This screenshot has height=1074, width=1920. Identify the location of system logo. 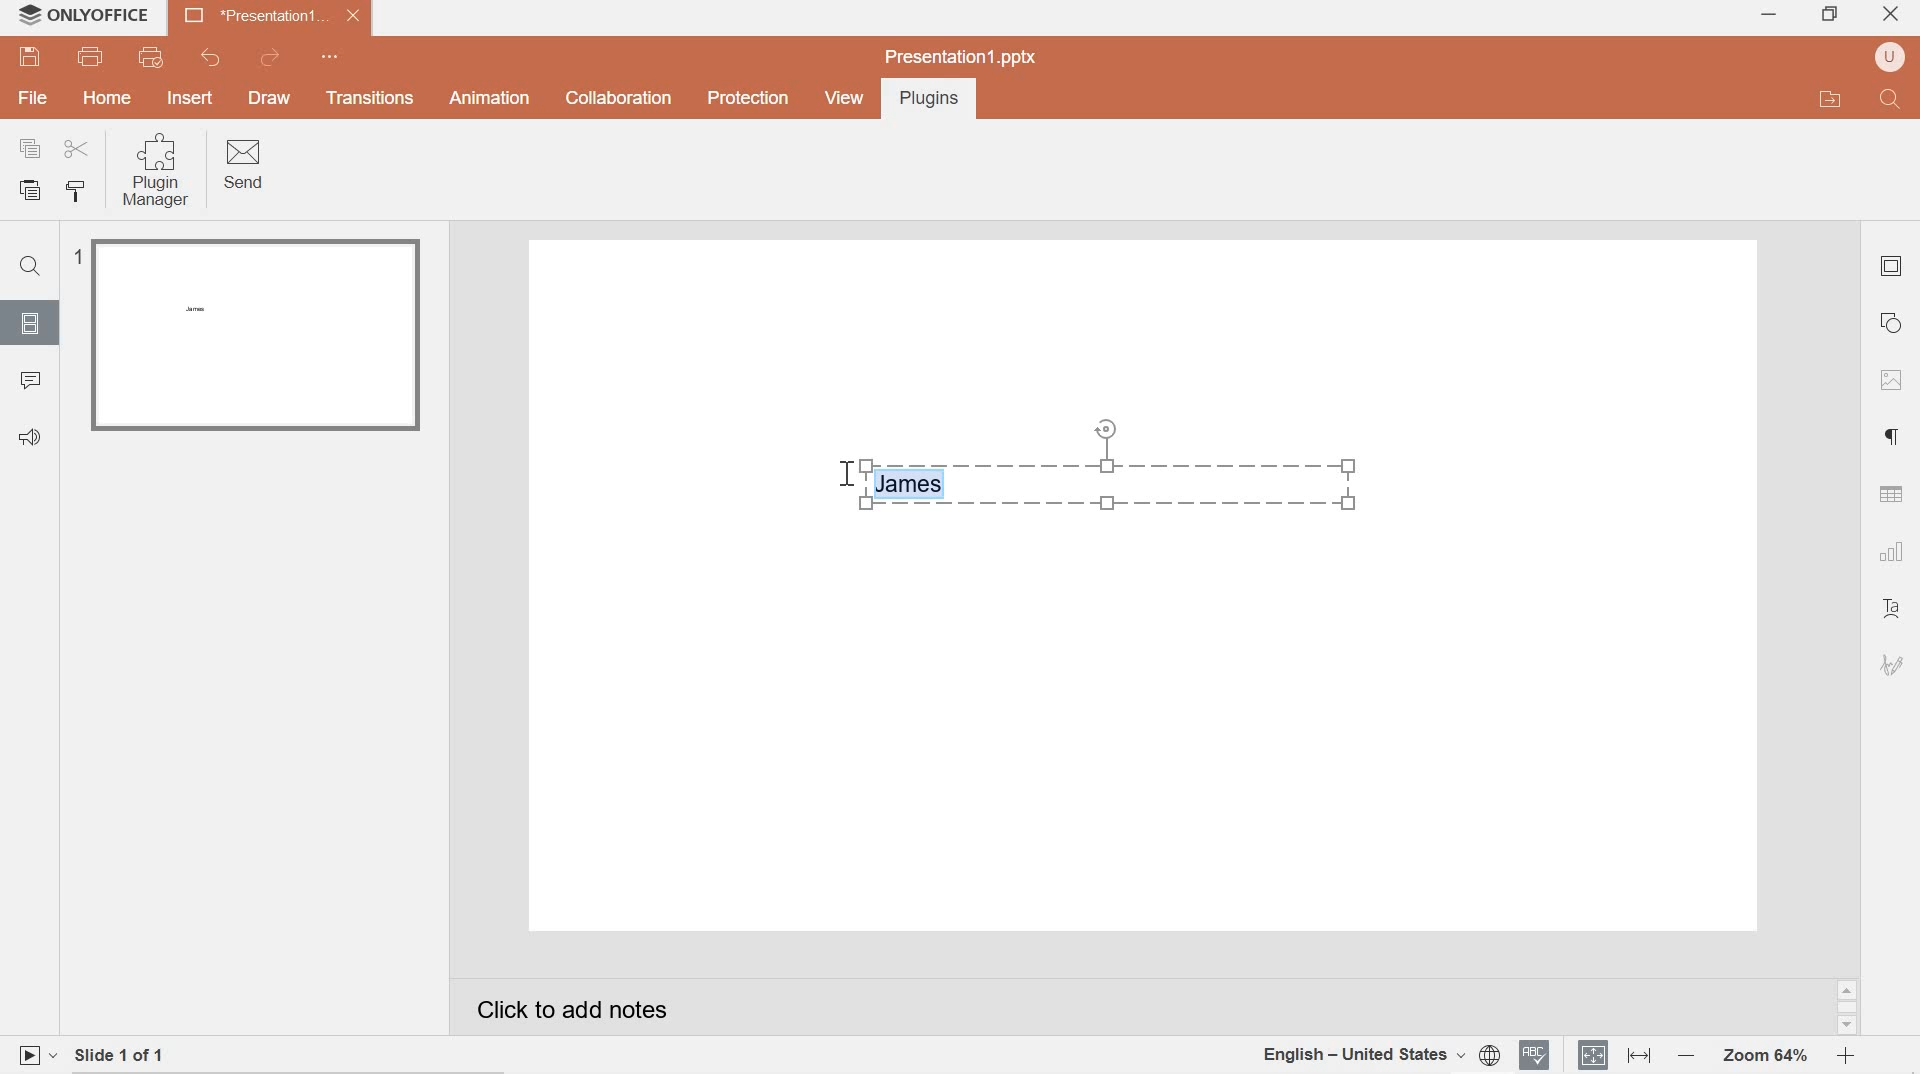
(28, 15).